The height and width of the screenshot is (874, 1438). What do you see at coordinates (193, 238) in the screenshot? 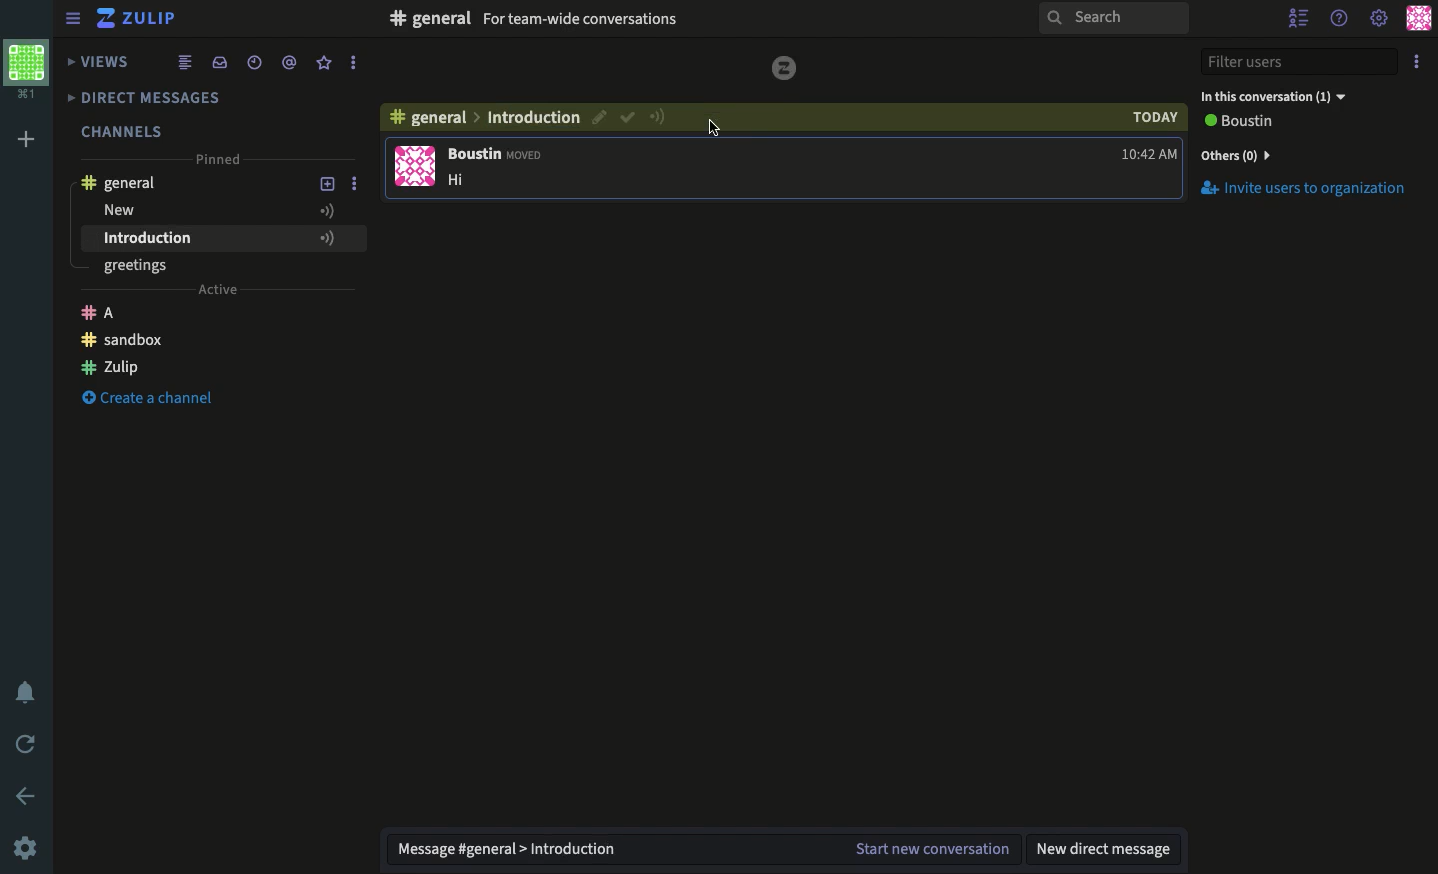
I see `Introduction` at bounding box center [193, 238].